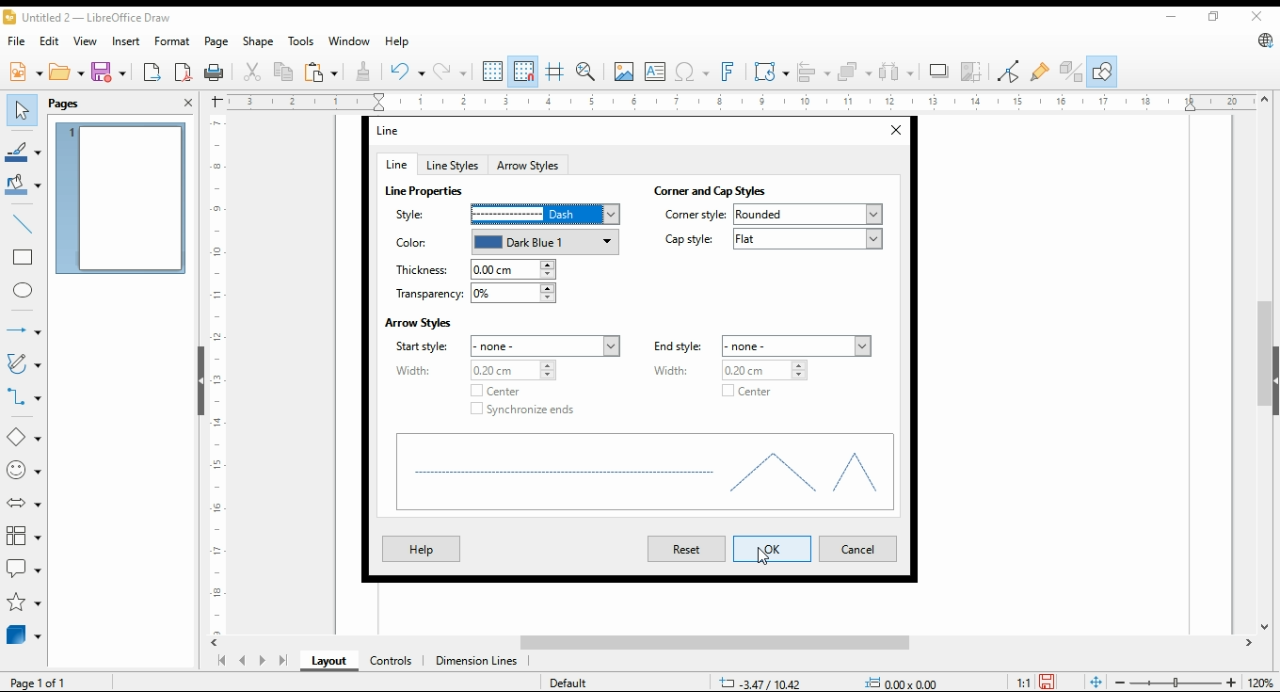 This screenshot has height=692, width=1280. I want to click on first page, so click(220, 661).